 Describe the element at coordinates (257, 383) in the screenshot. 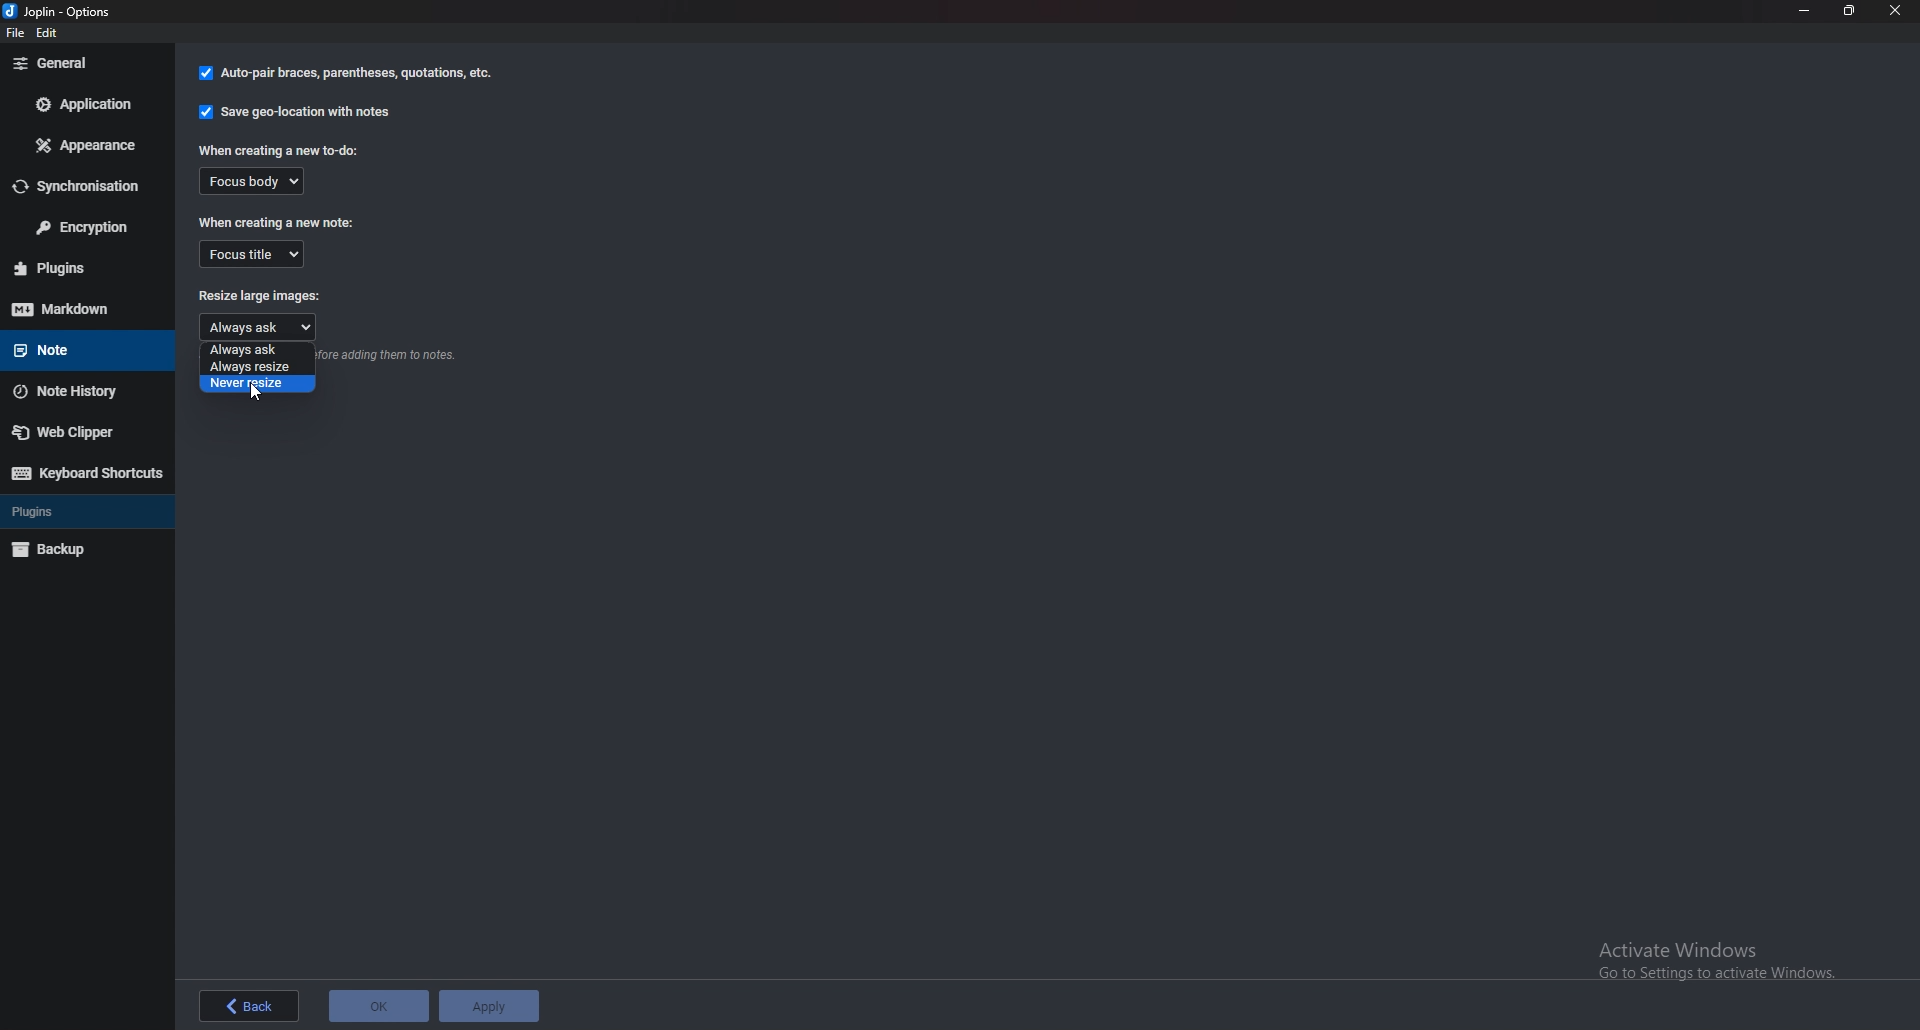

I see `Never resize` at that location.